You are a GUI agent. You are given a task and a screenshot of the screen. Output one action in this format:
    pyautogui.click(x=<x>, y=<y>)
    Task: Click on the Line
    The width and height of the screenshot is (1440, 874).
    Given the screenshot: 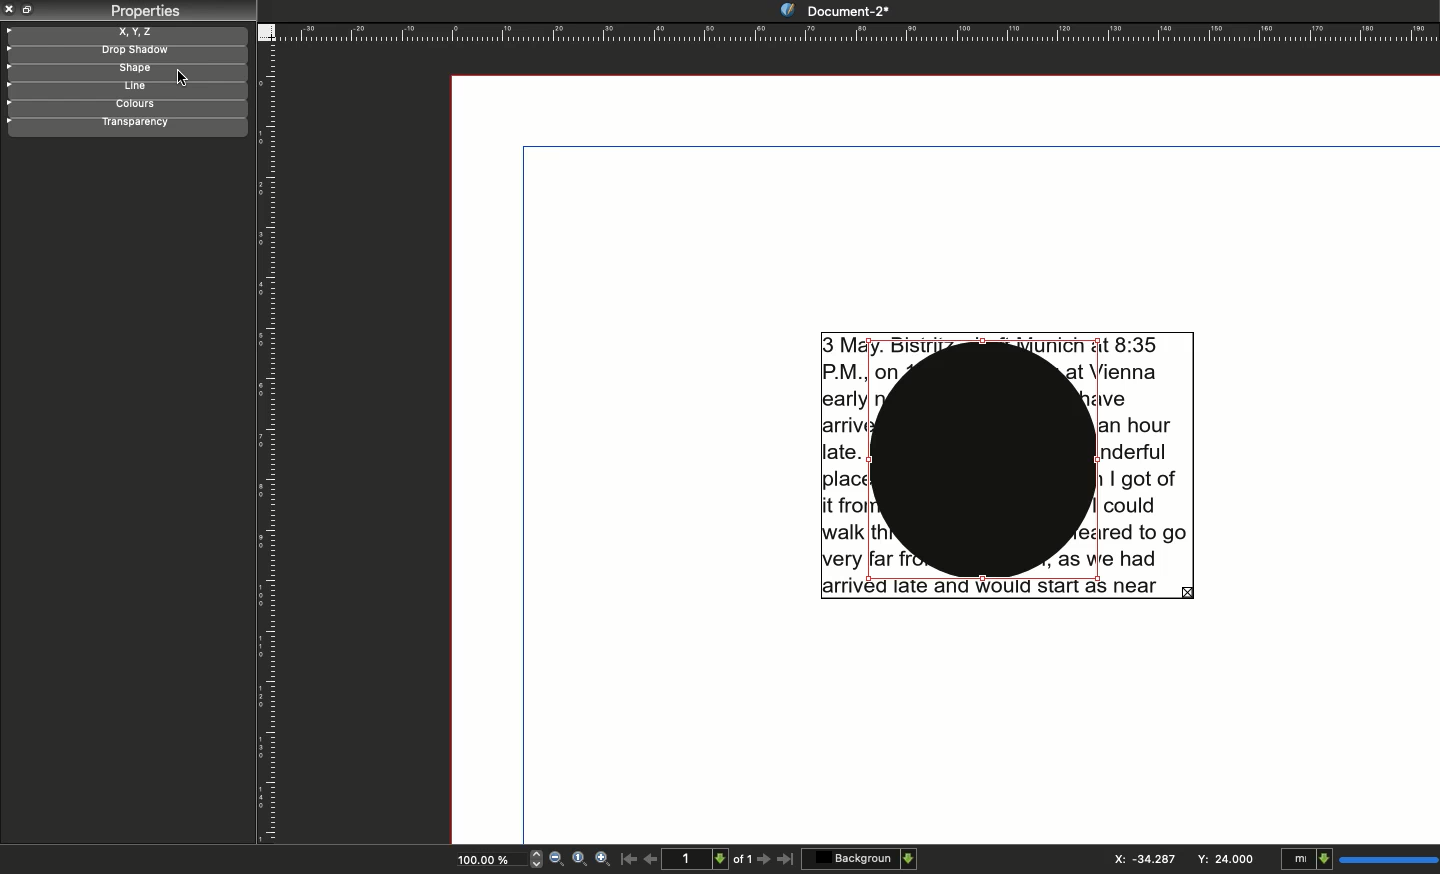 What is the action you would take?
    pyautogui.click(x=135, y=86)
    